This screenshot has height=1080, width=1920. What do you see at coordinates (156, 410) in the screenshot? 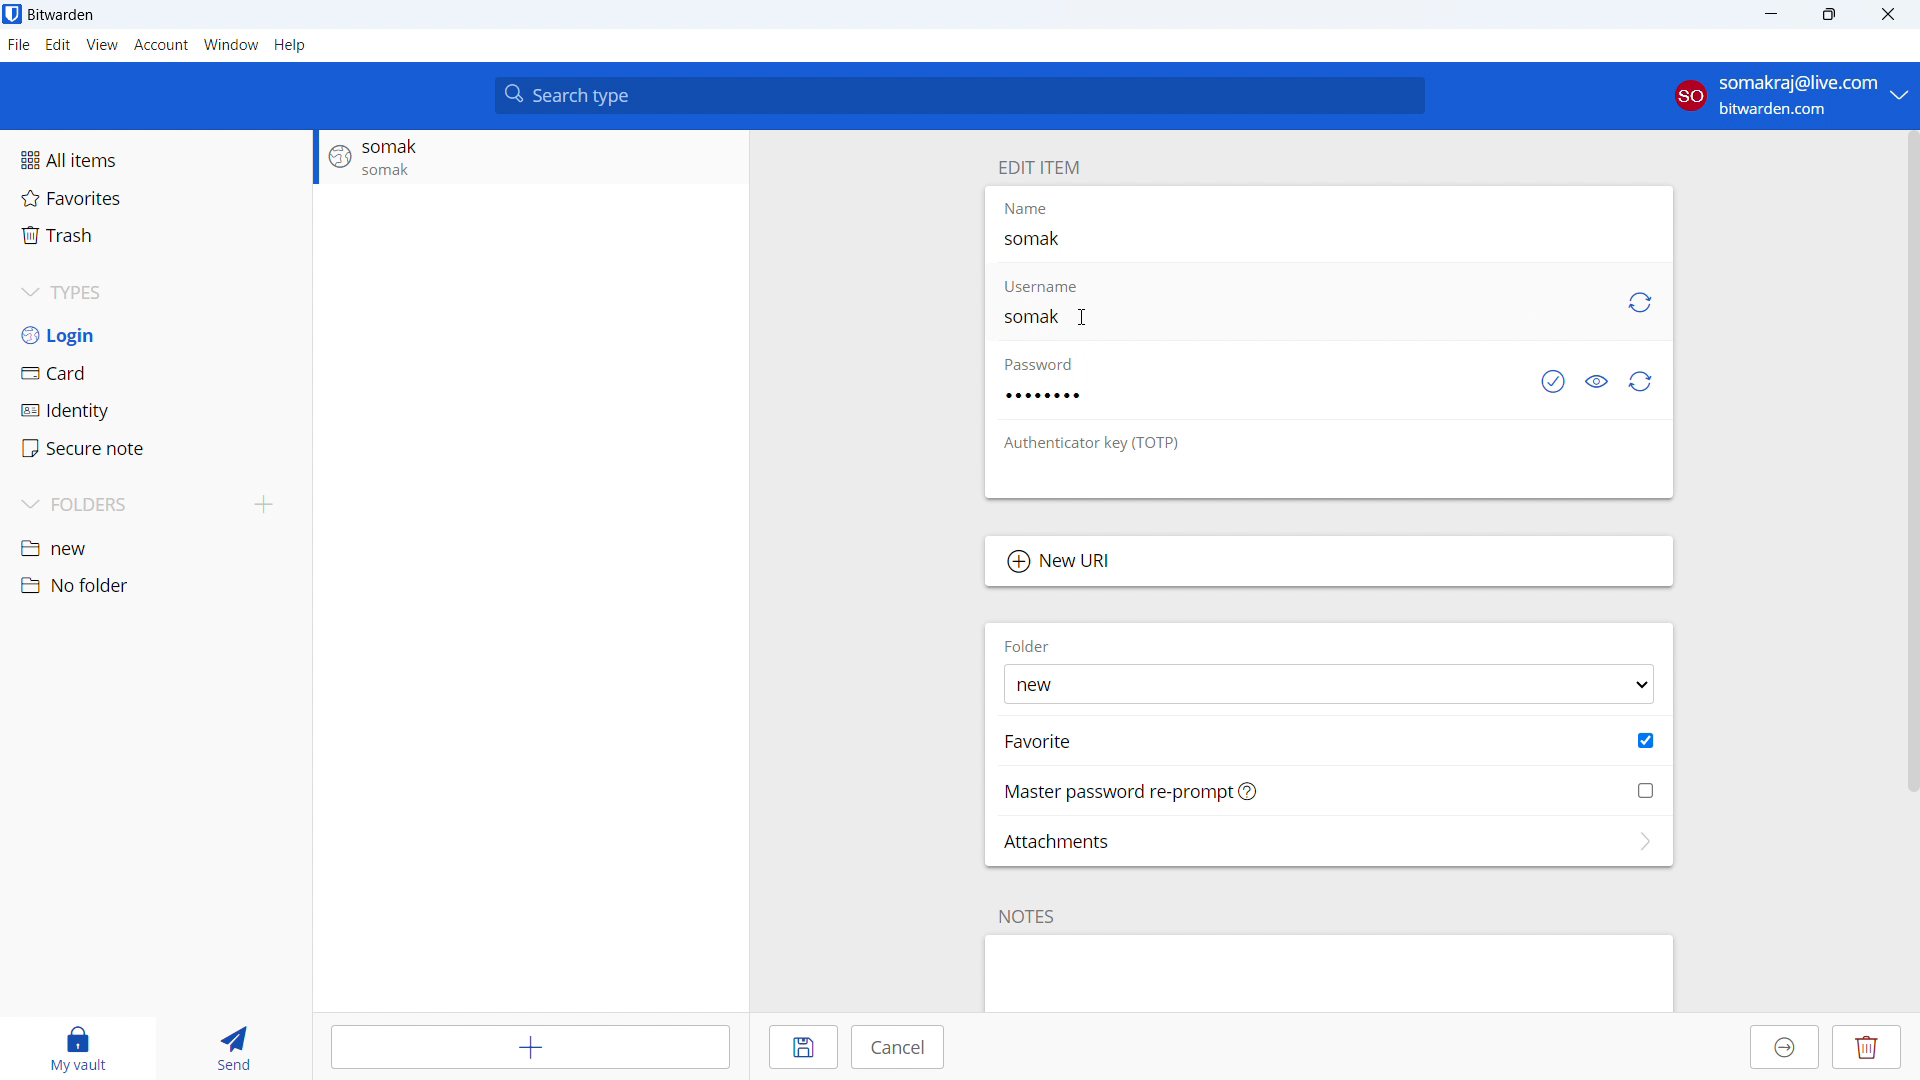
I see `identity` at bounding box center [156, 410].